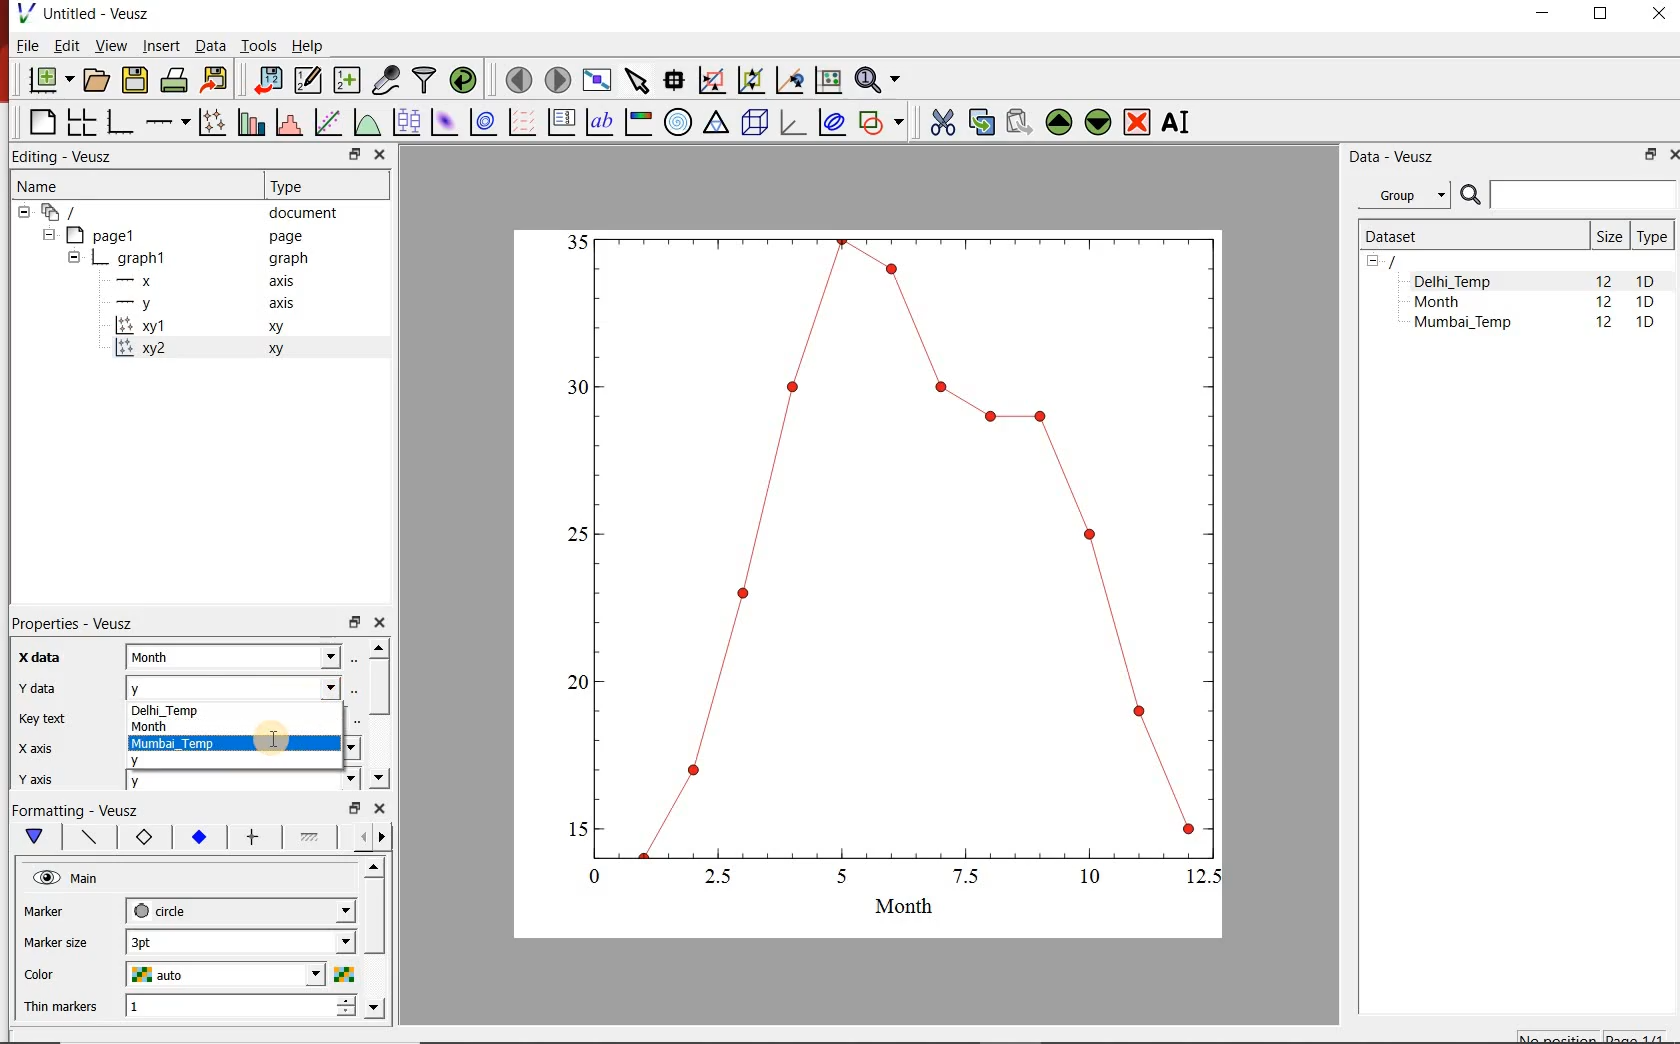 This screenshot has height=1044, width=1680. Describe the element at coordinates (241, 942) in the screenshot. I see `3pt` at that location.